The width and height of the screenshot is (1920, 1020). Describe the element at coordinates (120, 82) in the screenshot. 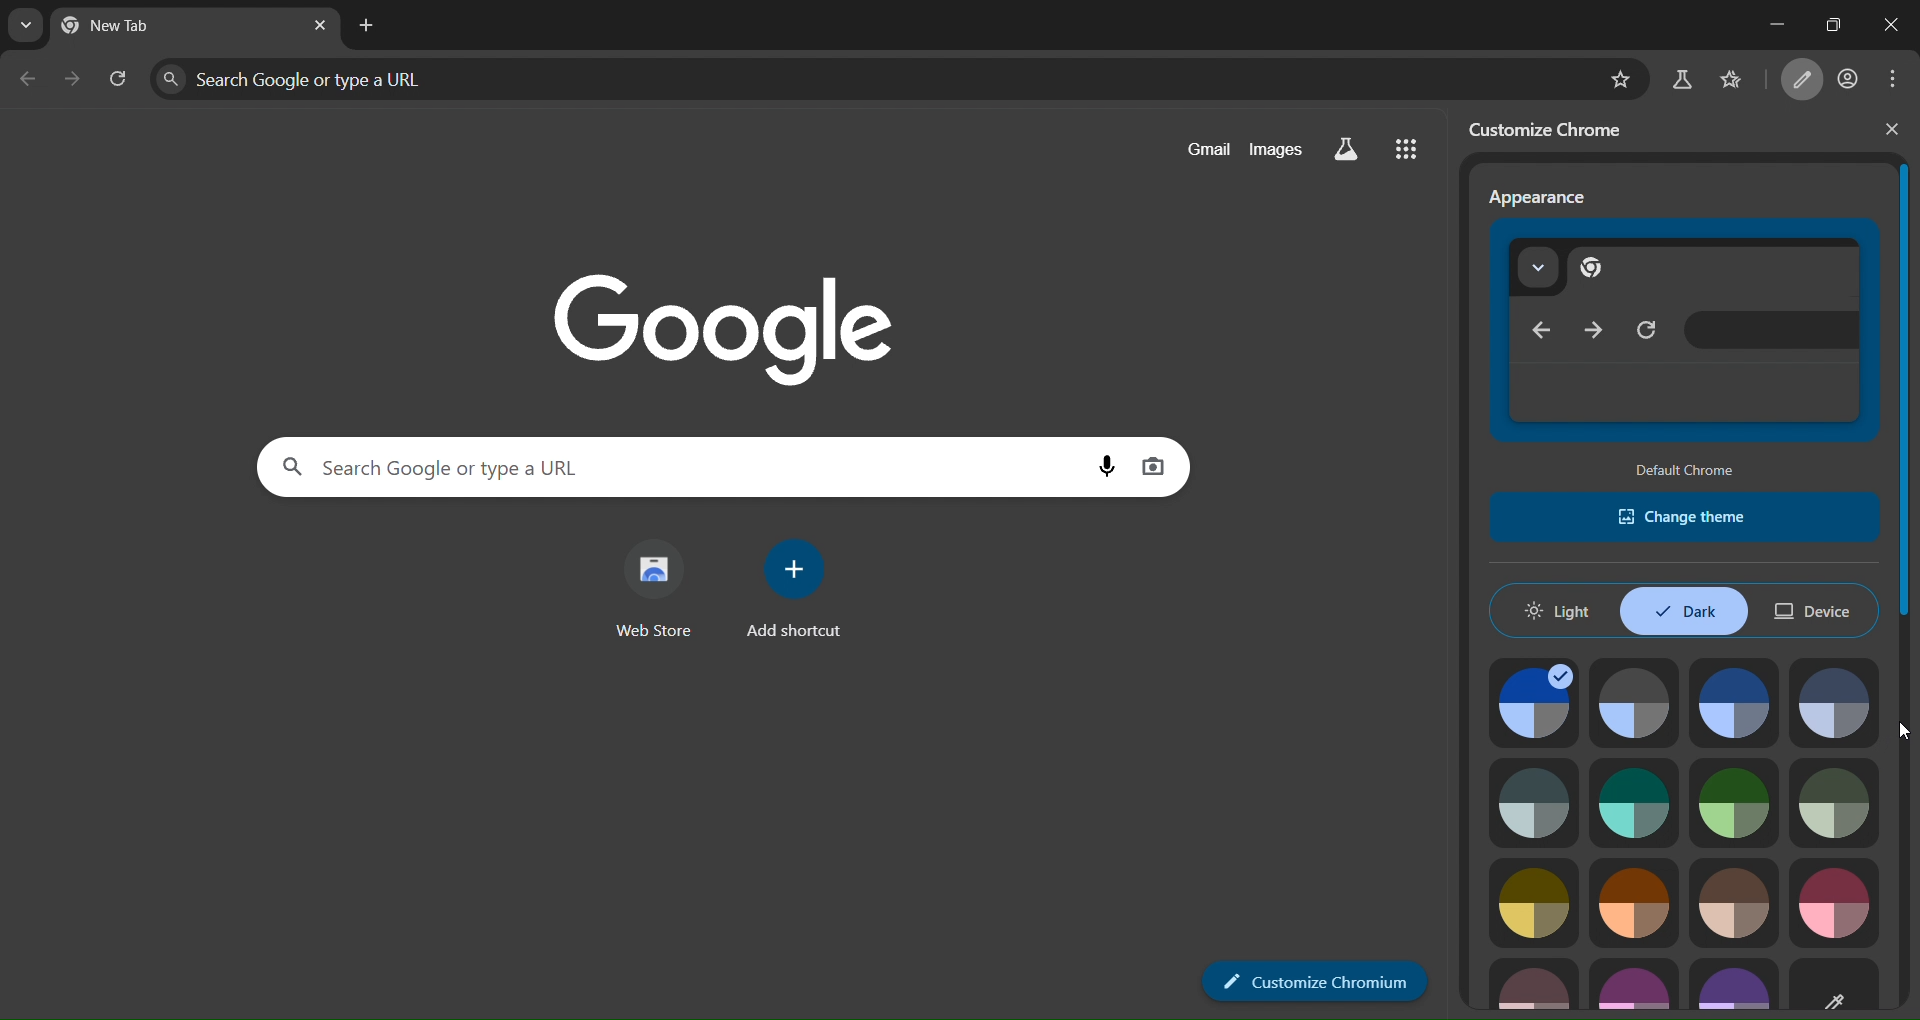

I see `reload page` at that location.